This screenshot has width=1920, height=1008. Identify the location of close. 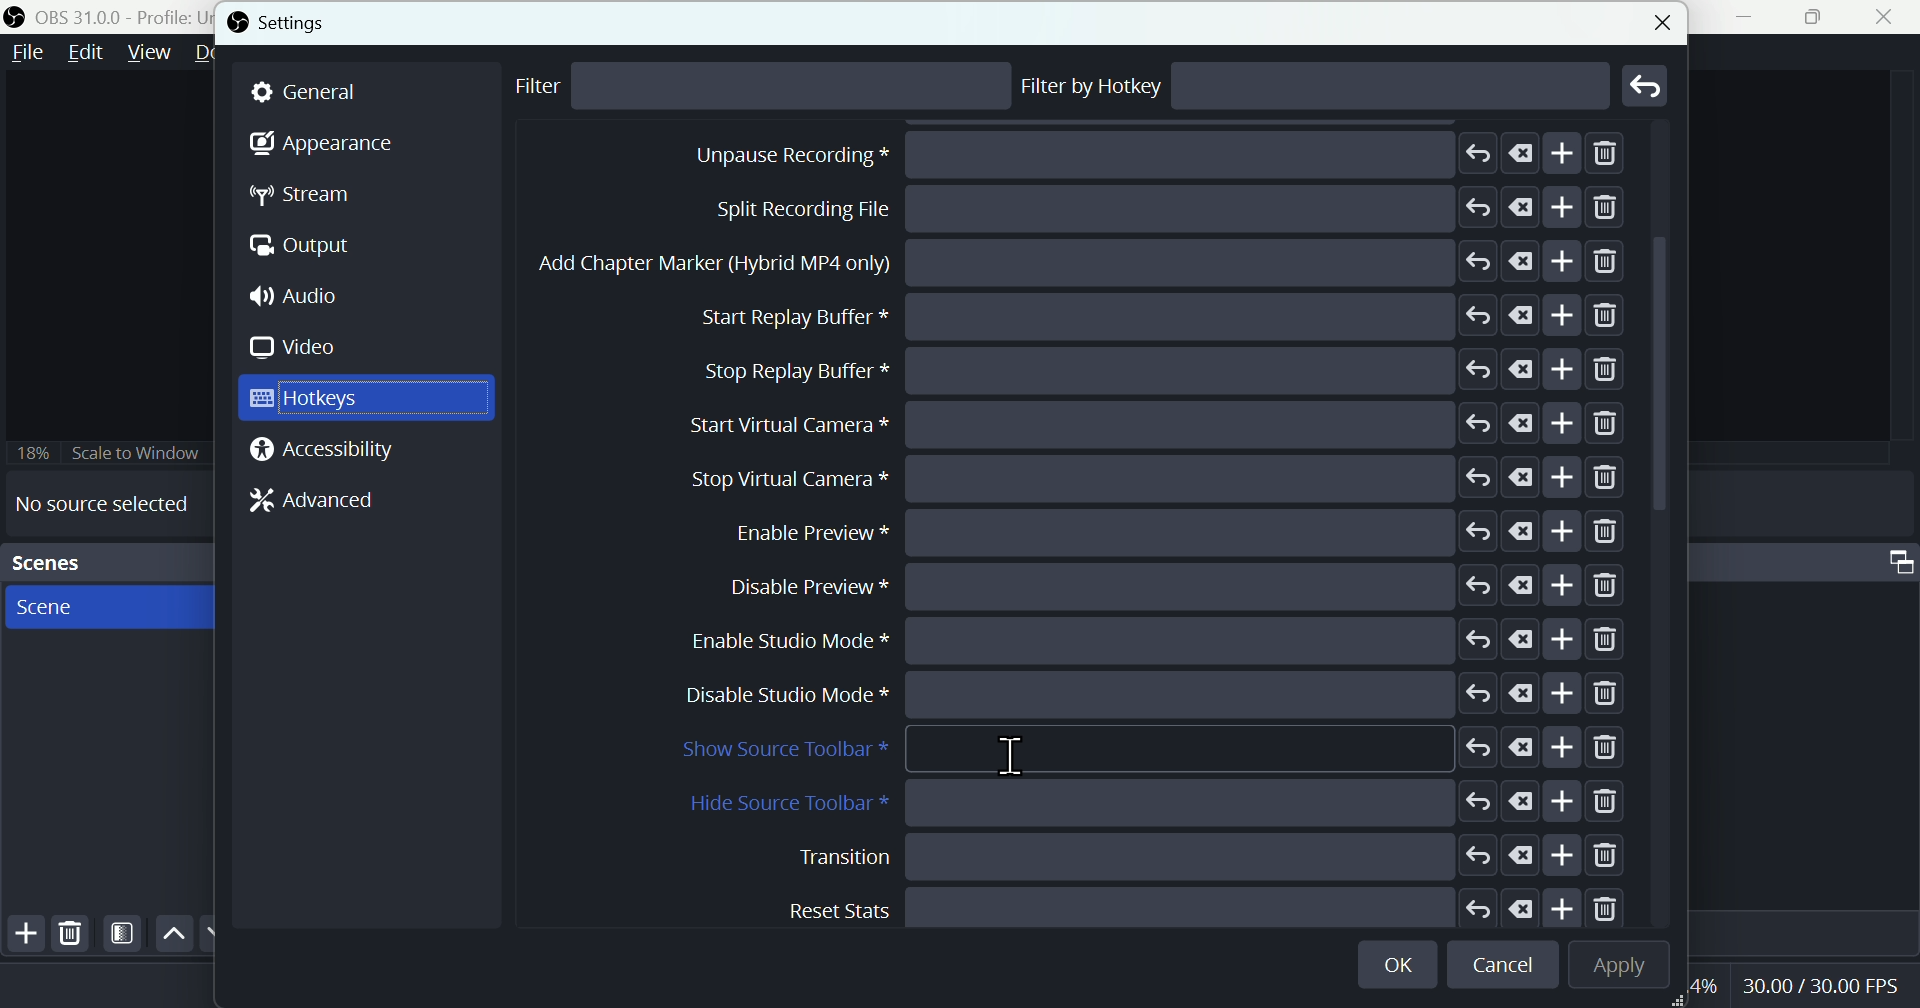
(1658, 19).